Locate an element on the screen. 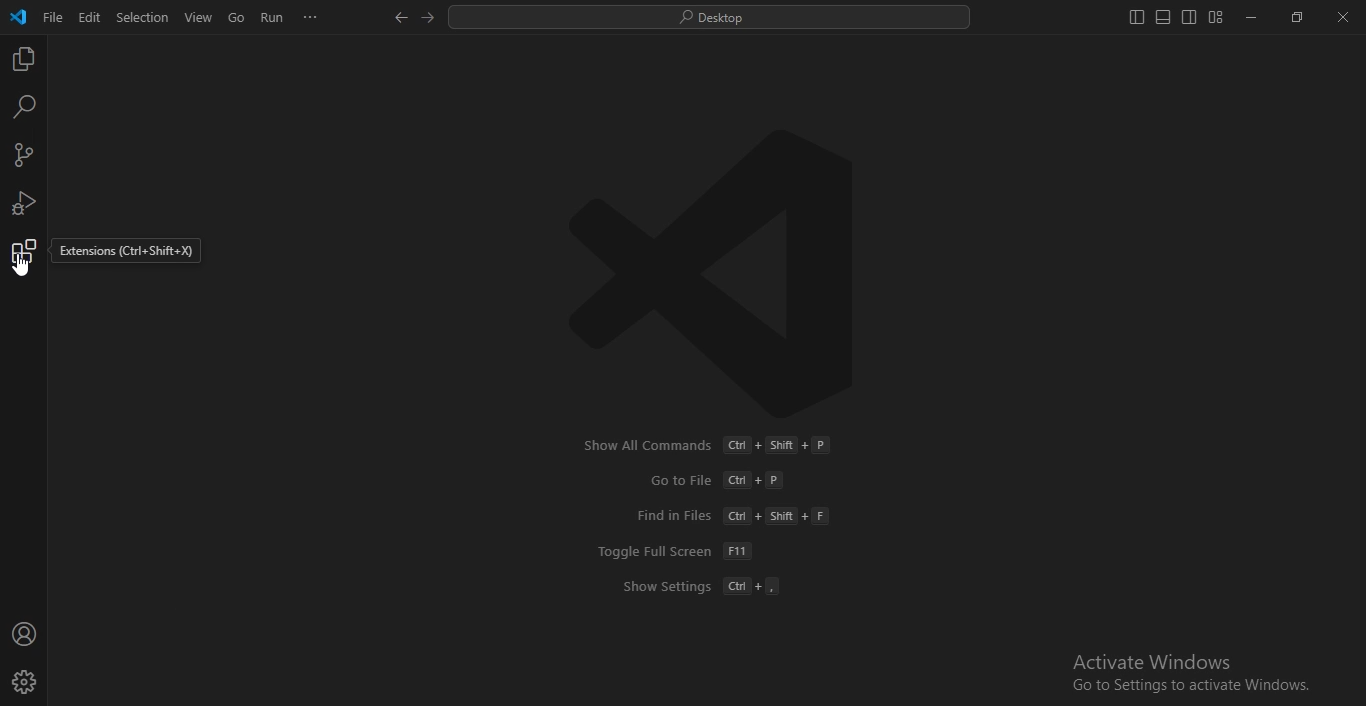 This screenshot has width=1366, height=706. go forward is located at coordinates (430, 19).